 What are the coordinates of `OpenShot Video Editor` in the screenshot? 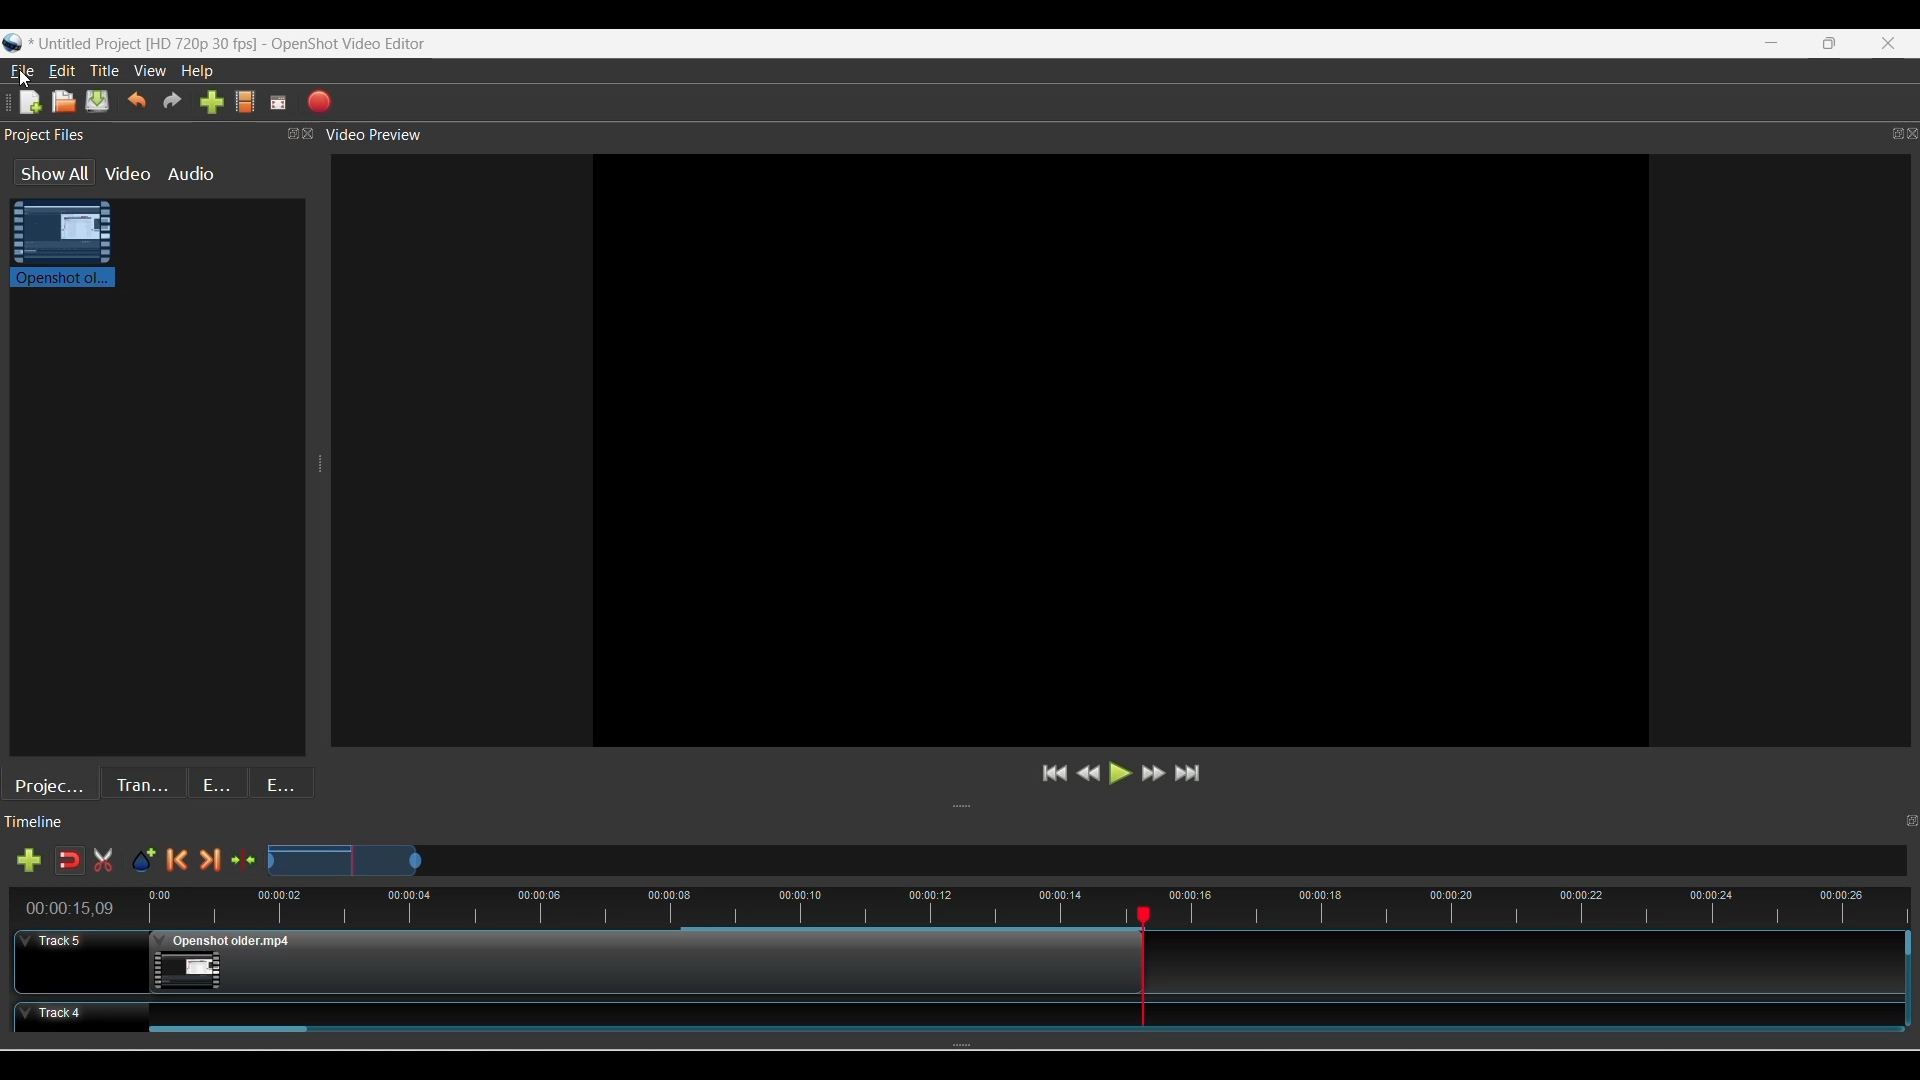 It's located at (351, 45).